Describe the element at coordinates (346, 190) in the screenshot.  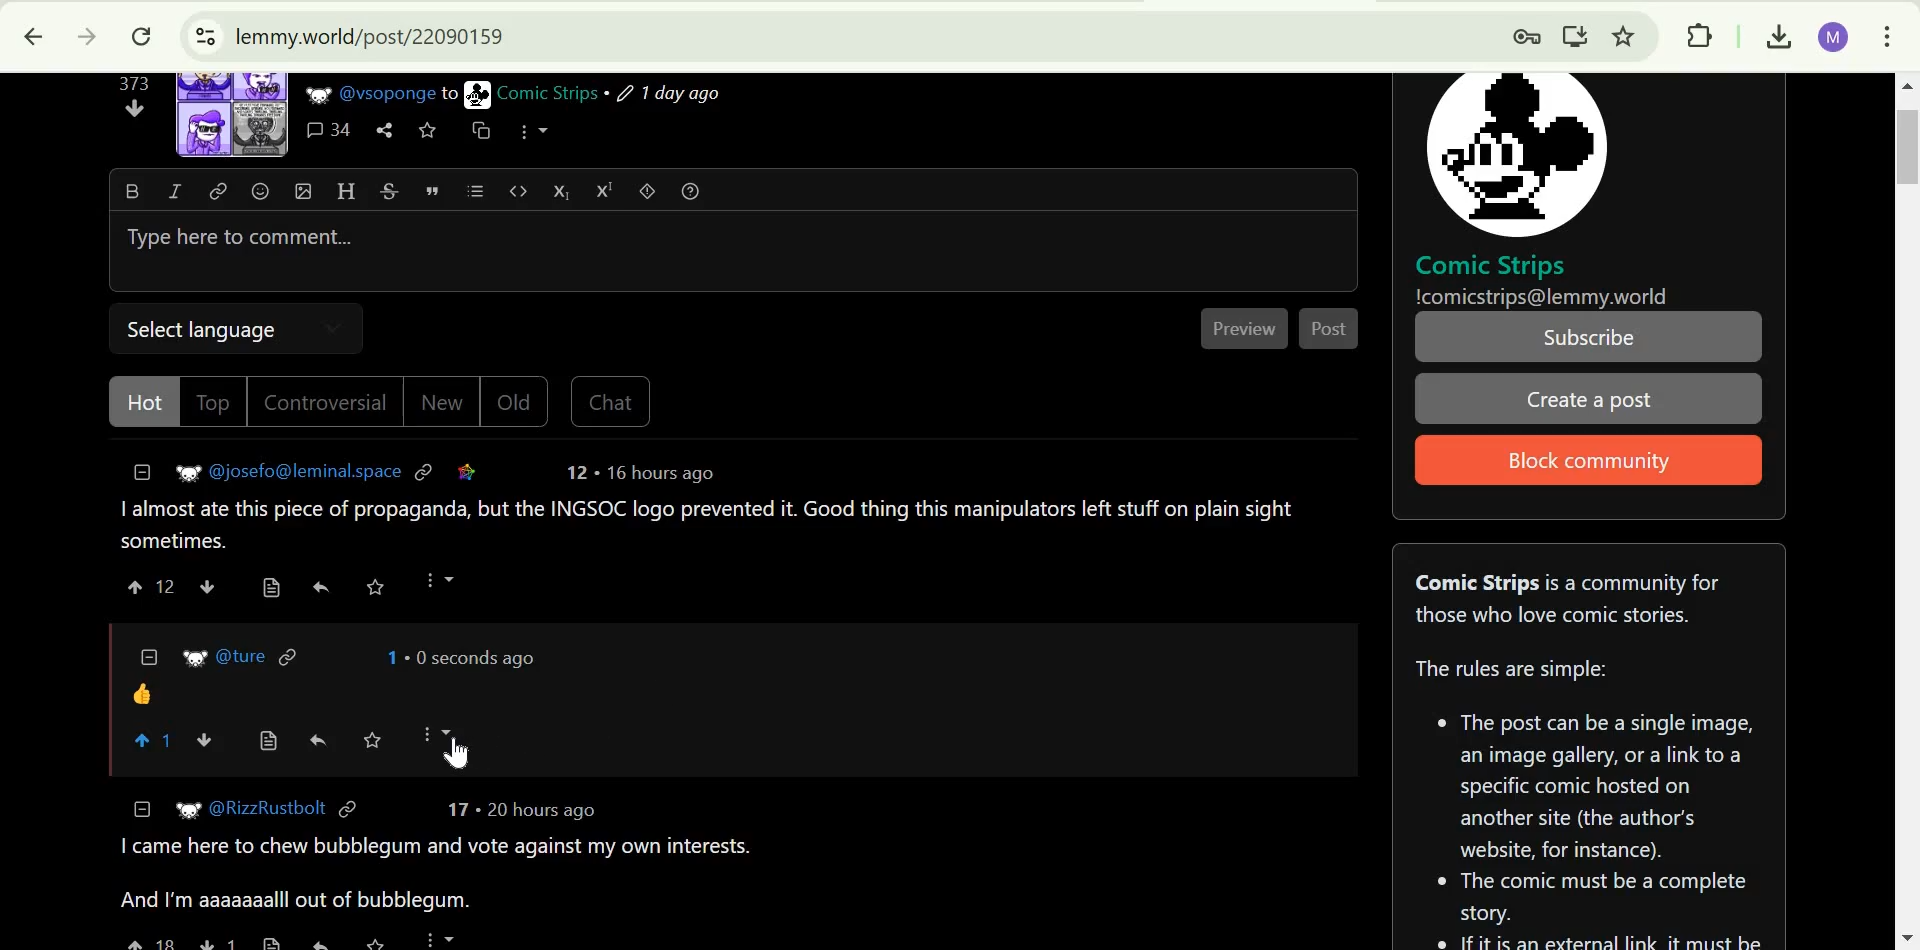
I see `header` at that location.